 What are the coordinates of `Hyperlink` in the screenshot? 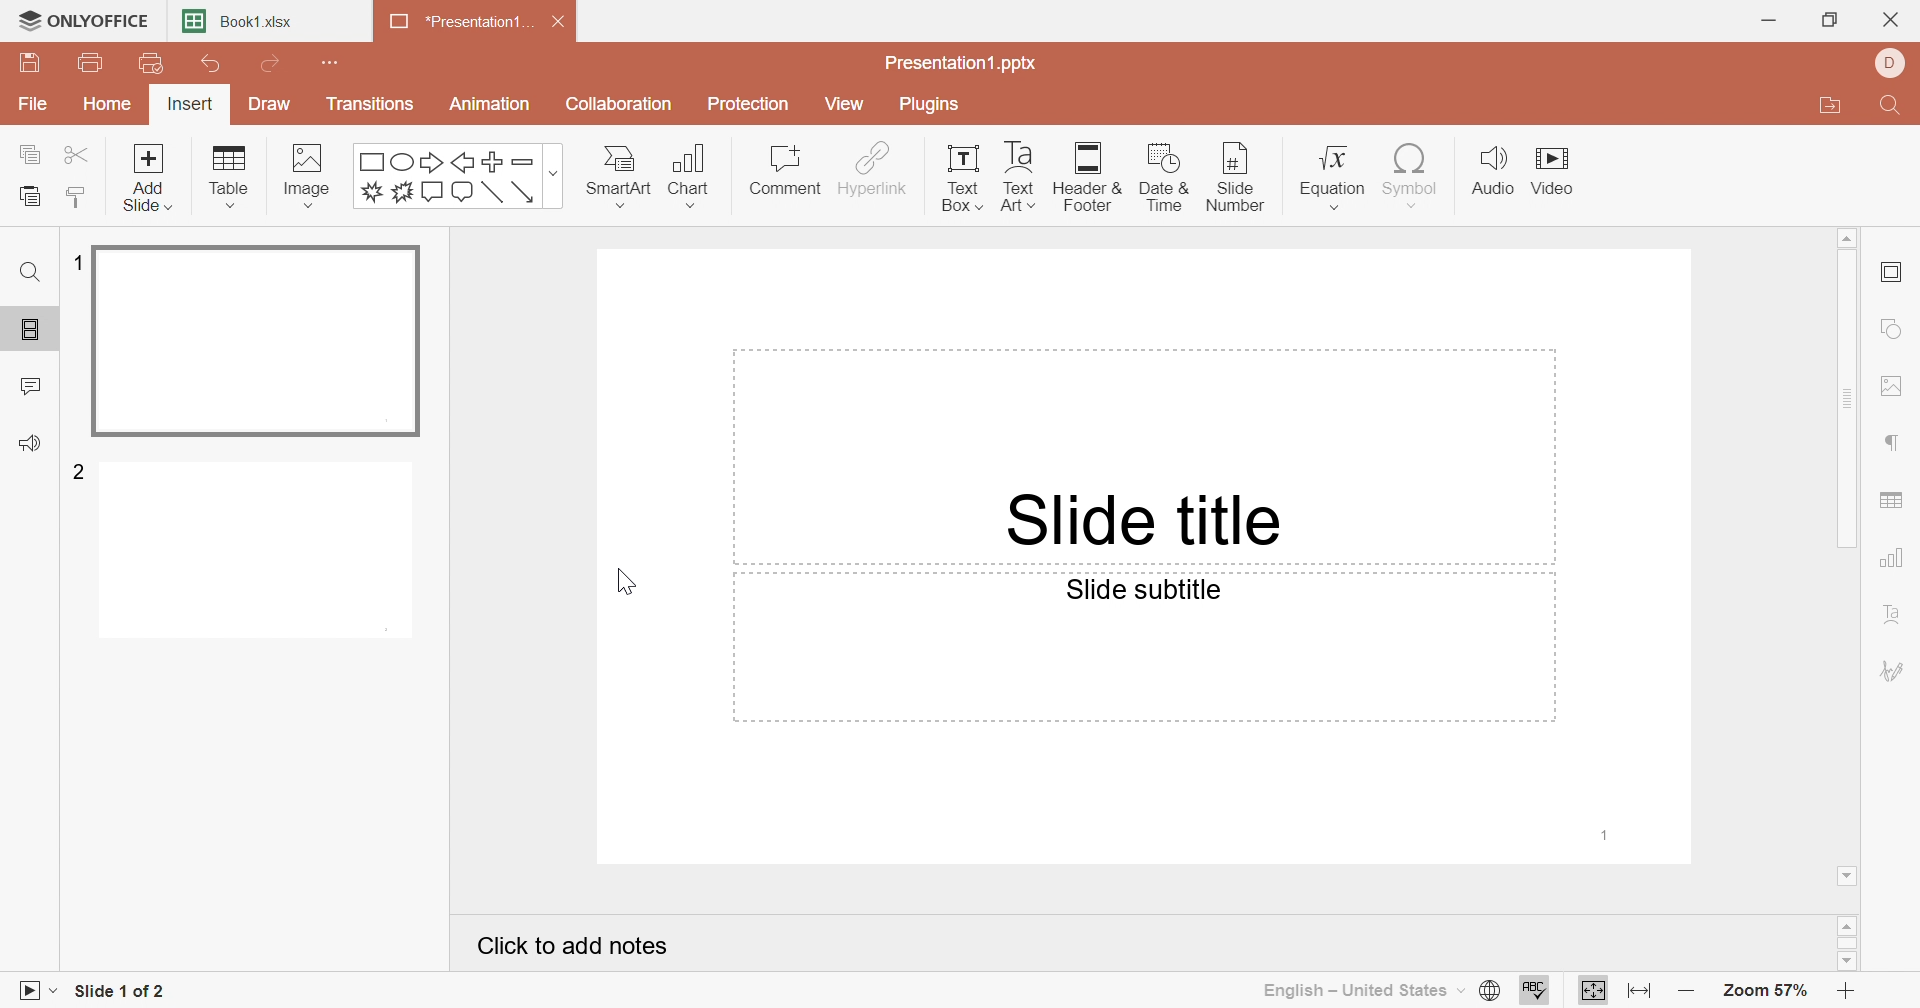 It's located at (873, 169).